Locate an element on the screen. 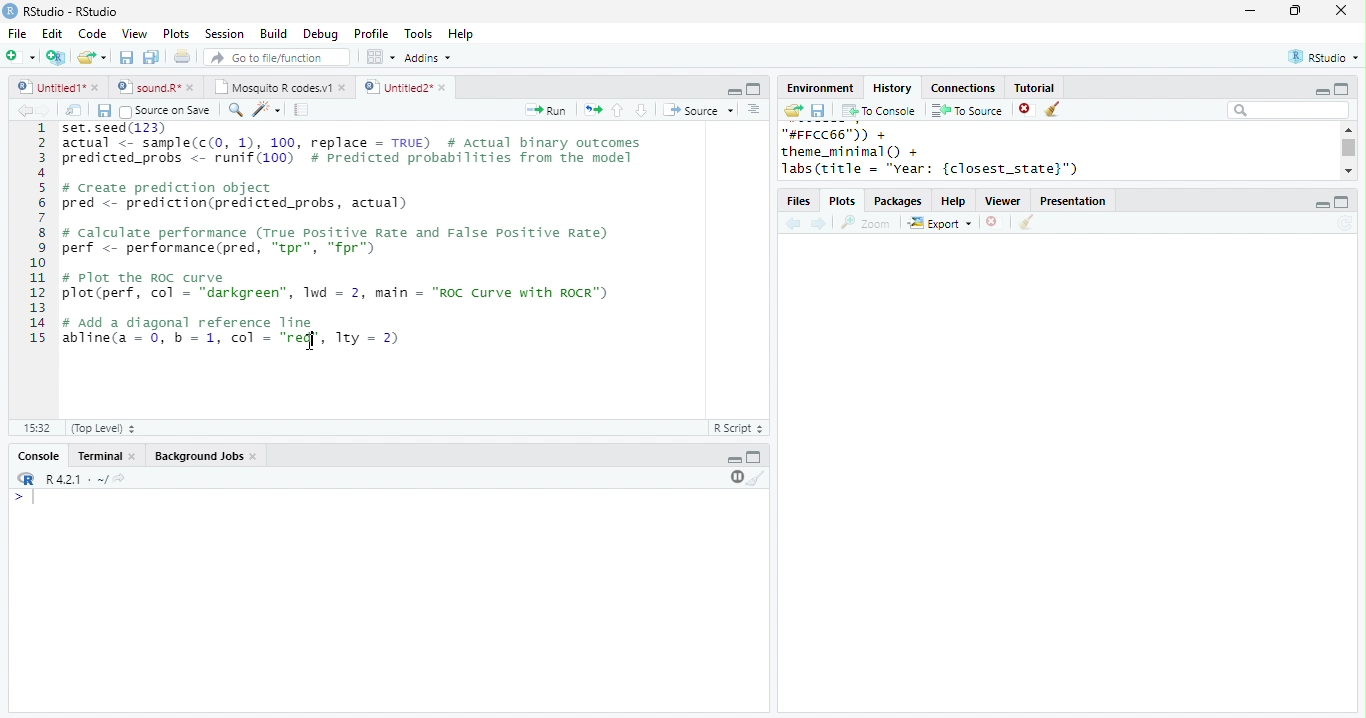 This screenshot has width=1366, height=718. To console is located at coordinates (879, 111).